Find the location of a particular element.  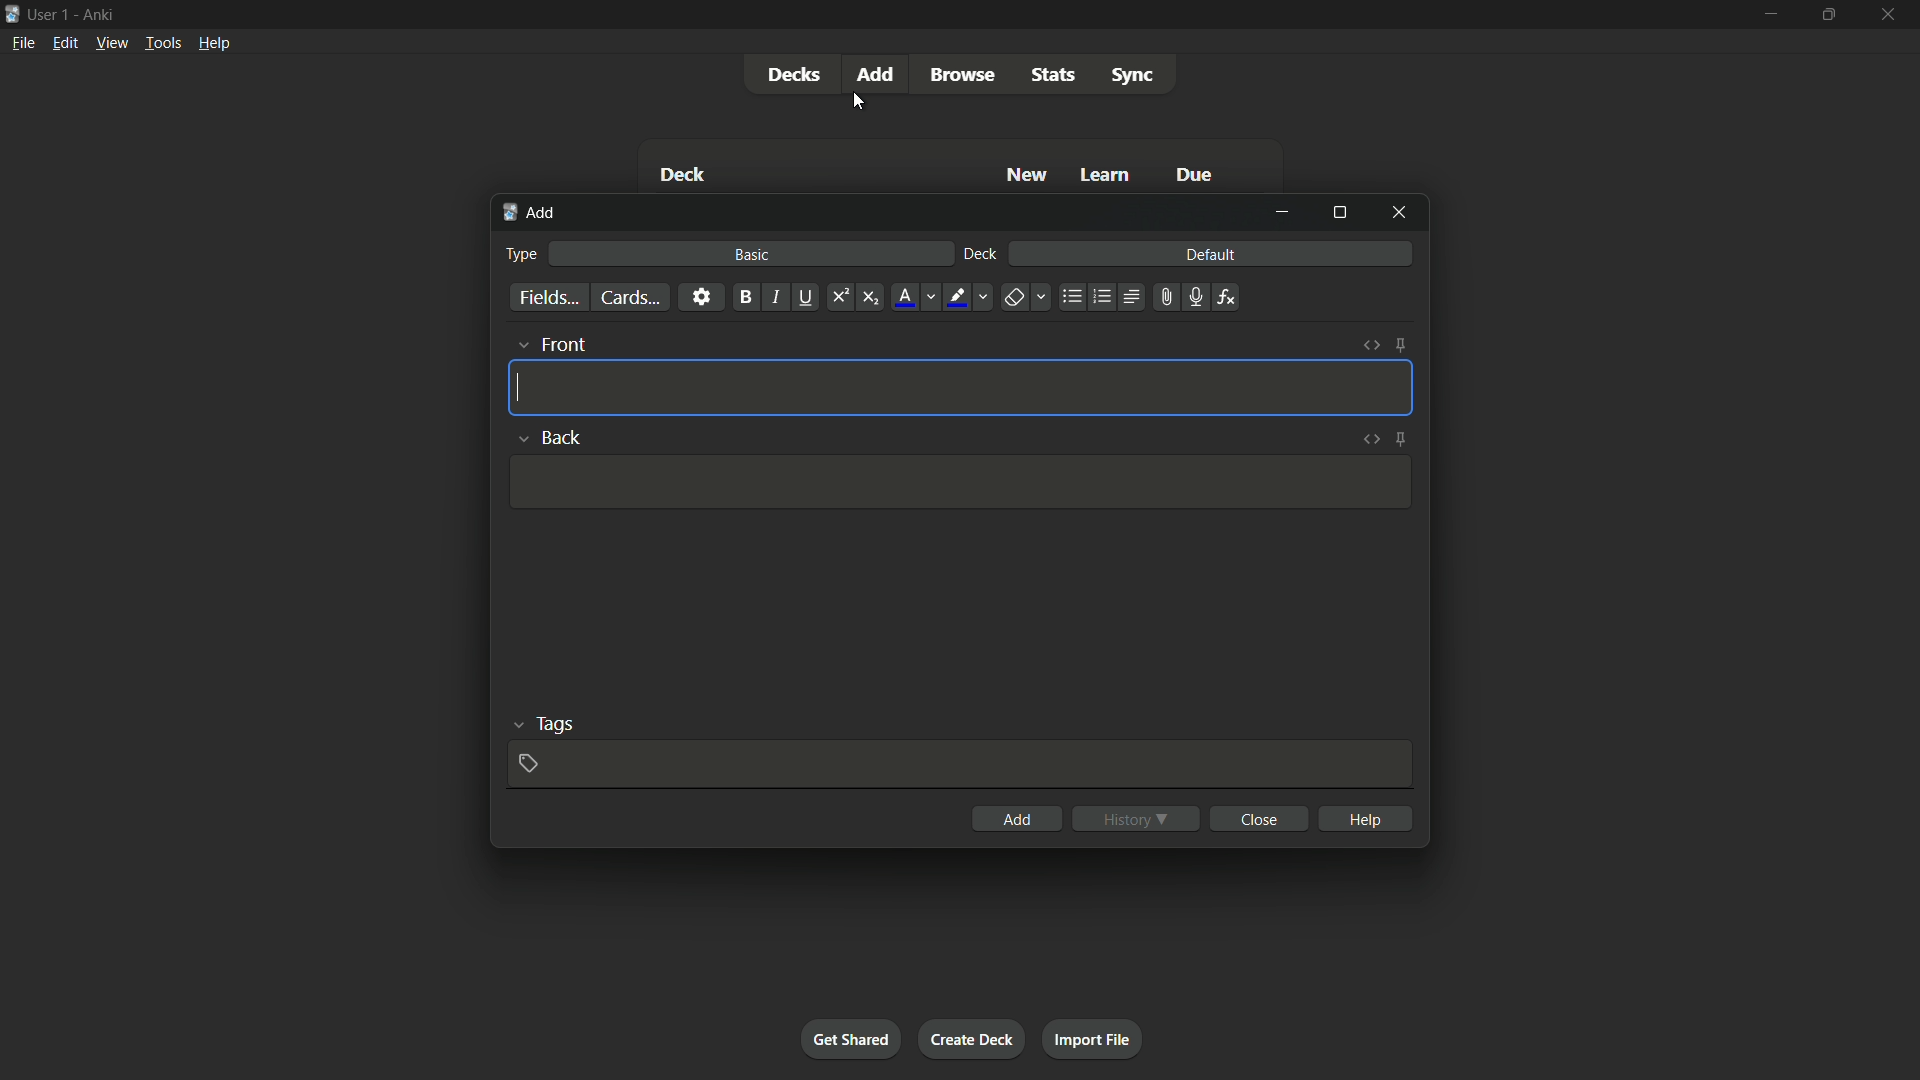

help is located at coordinates (1368, 818).